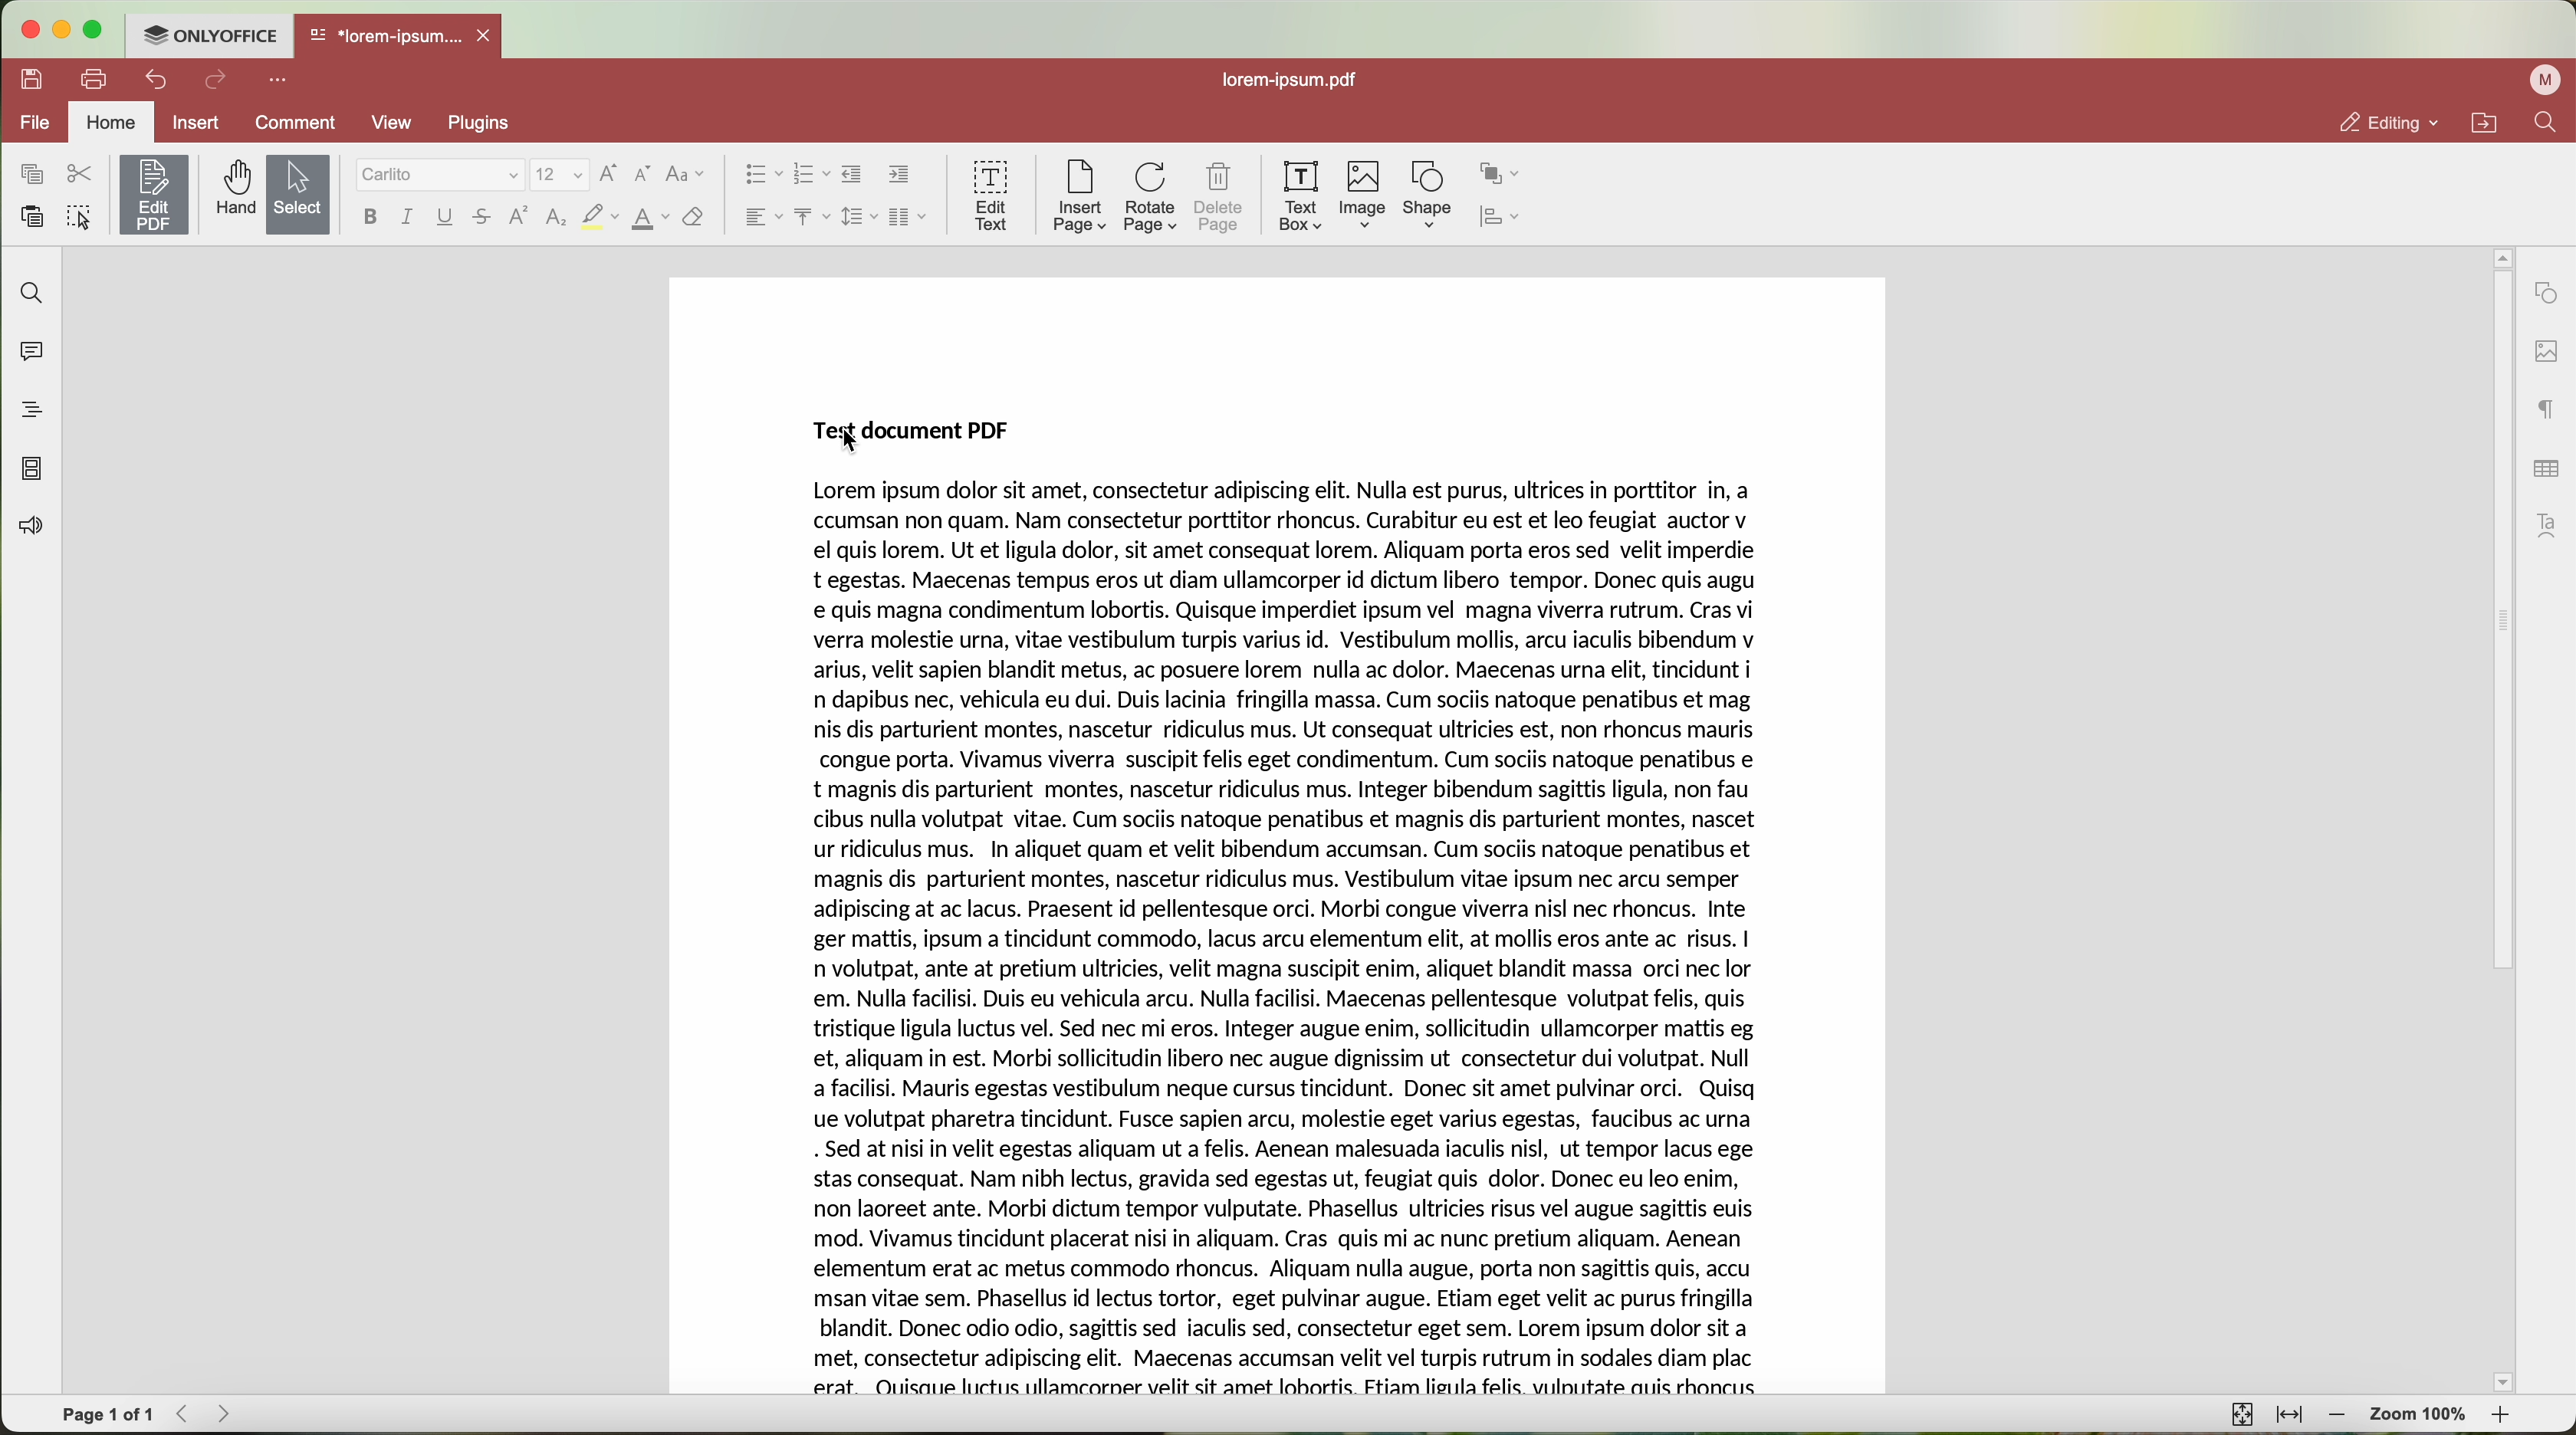 Image resolution: width=2576 pixels, height=1435 pixels. Describe the element at coordinates (196, 122) in the screenshot. I see `Insert` at that location.